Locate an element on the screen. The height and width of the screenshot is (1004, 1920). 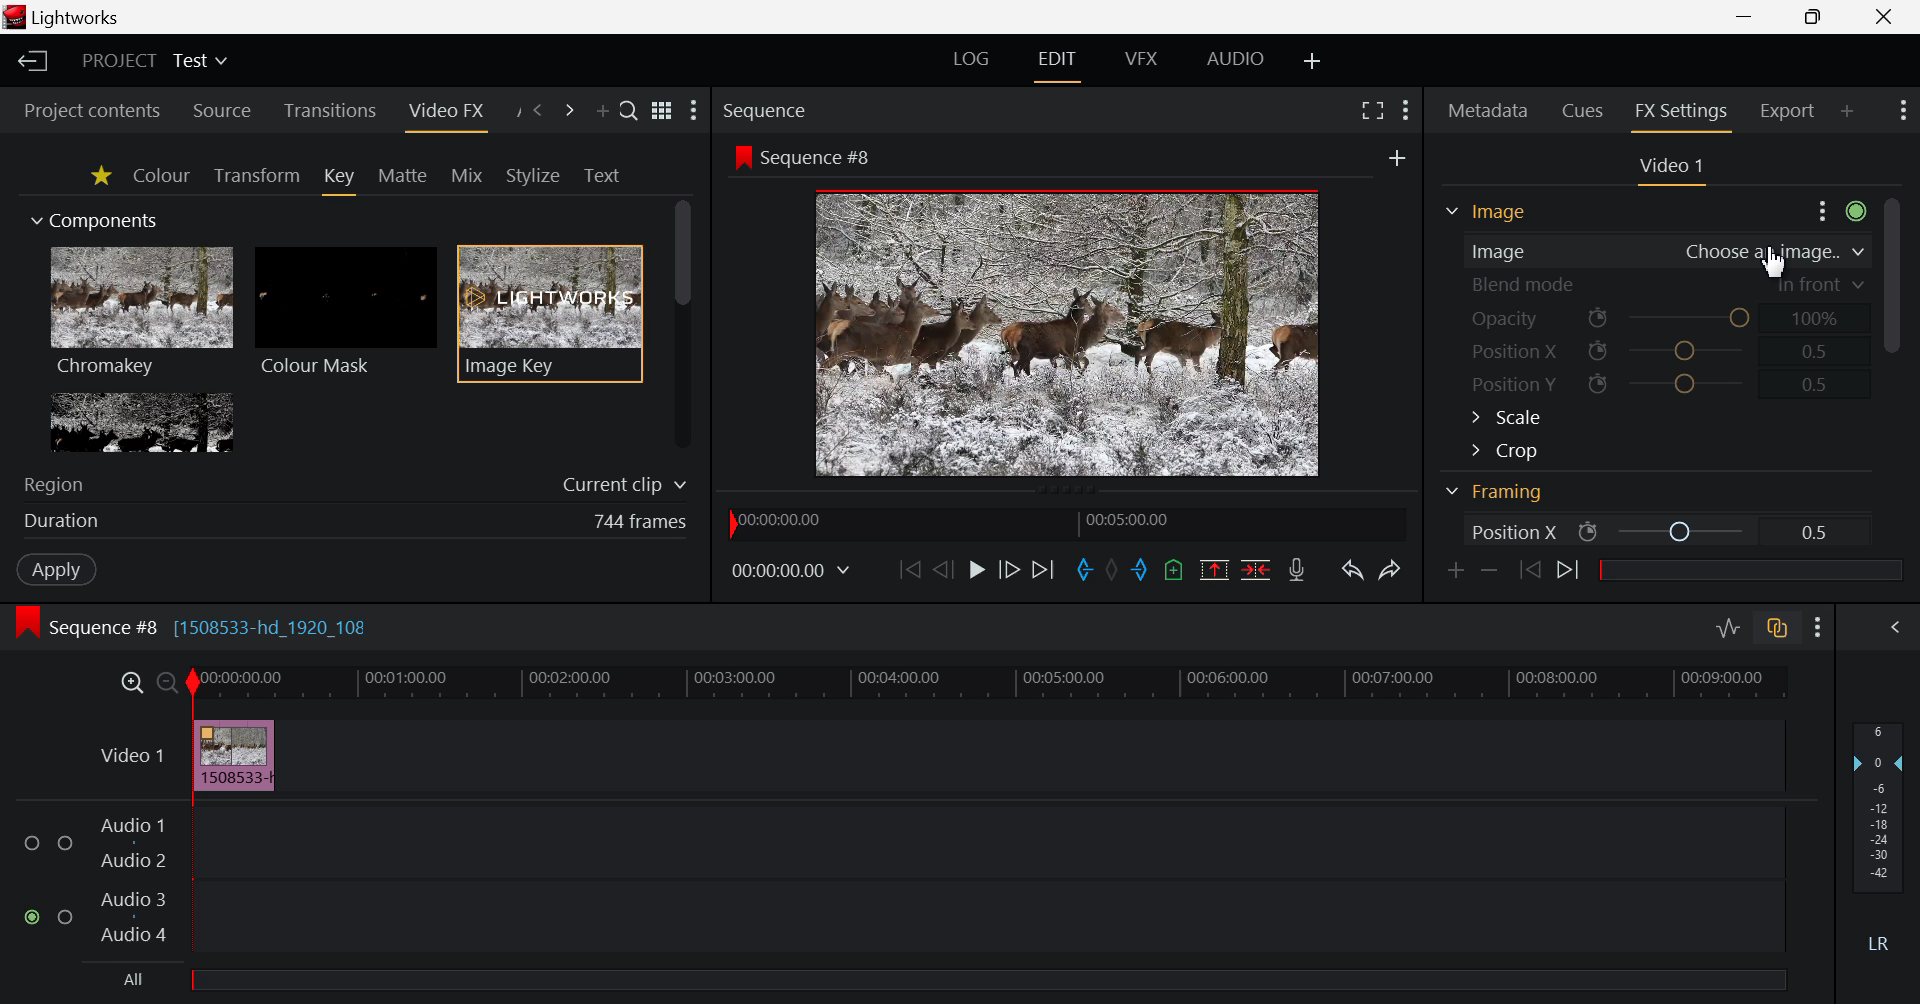
Sequence #8 [1508533-hd_1920_108 is located at coordinates (198, 628).